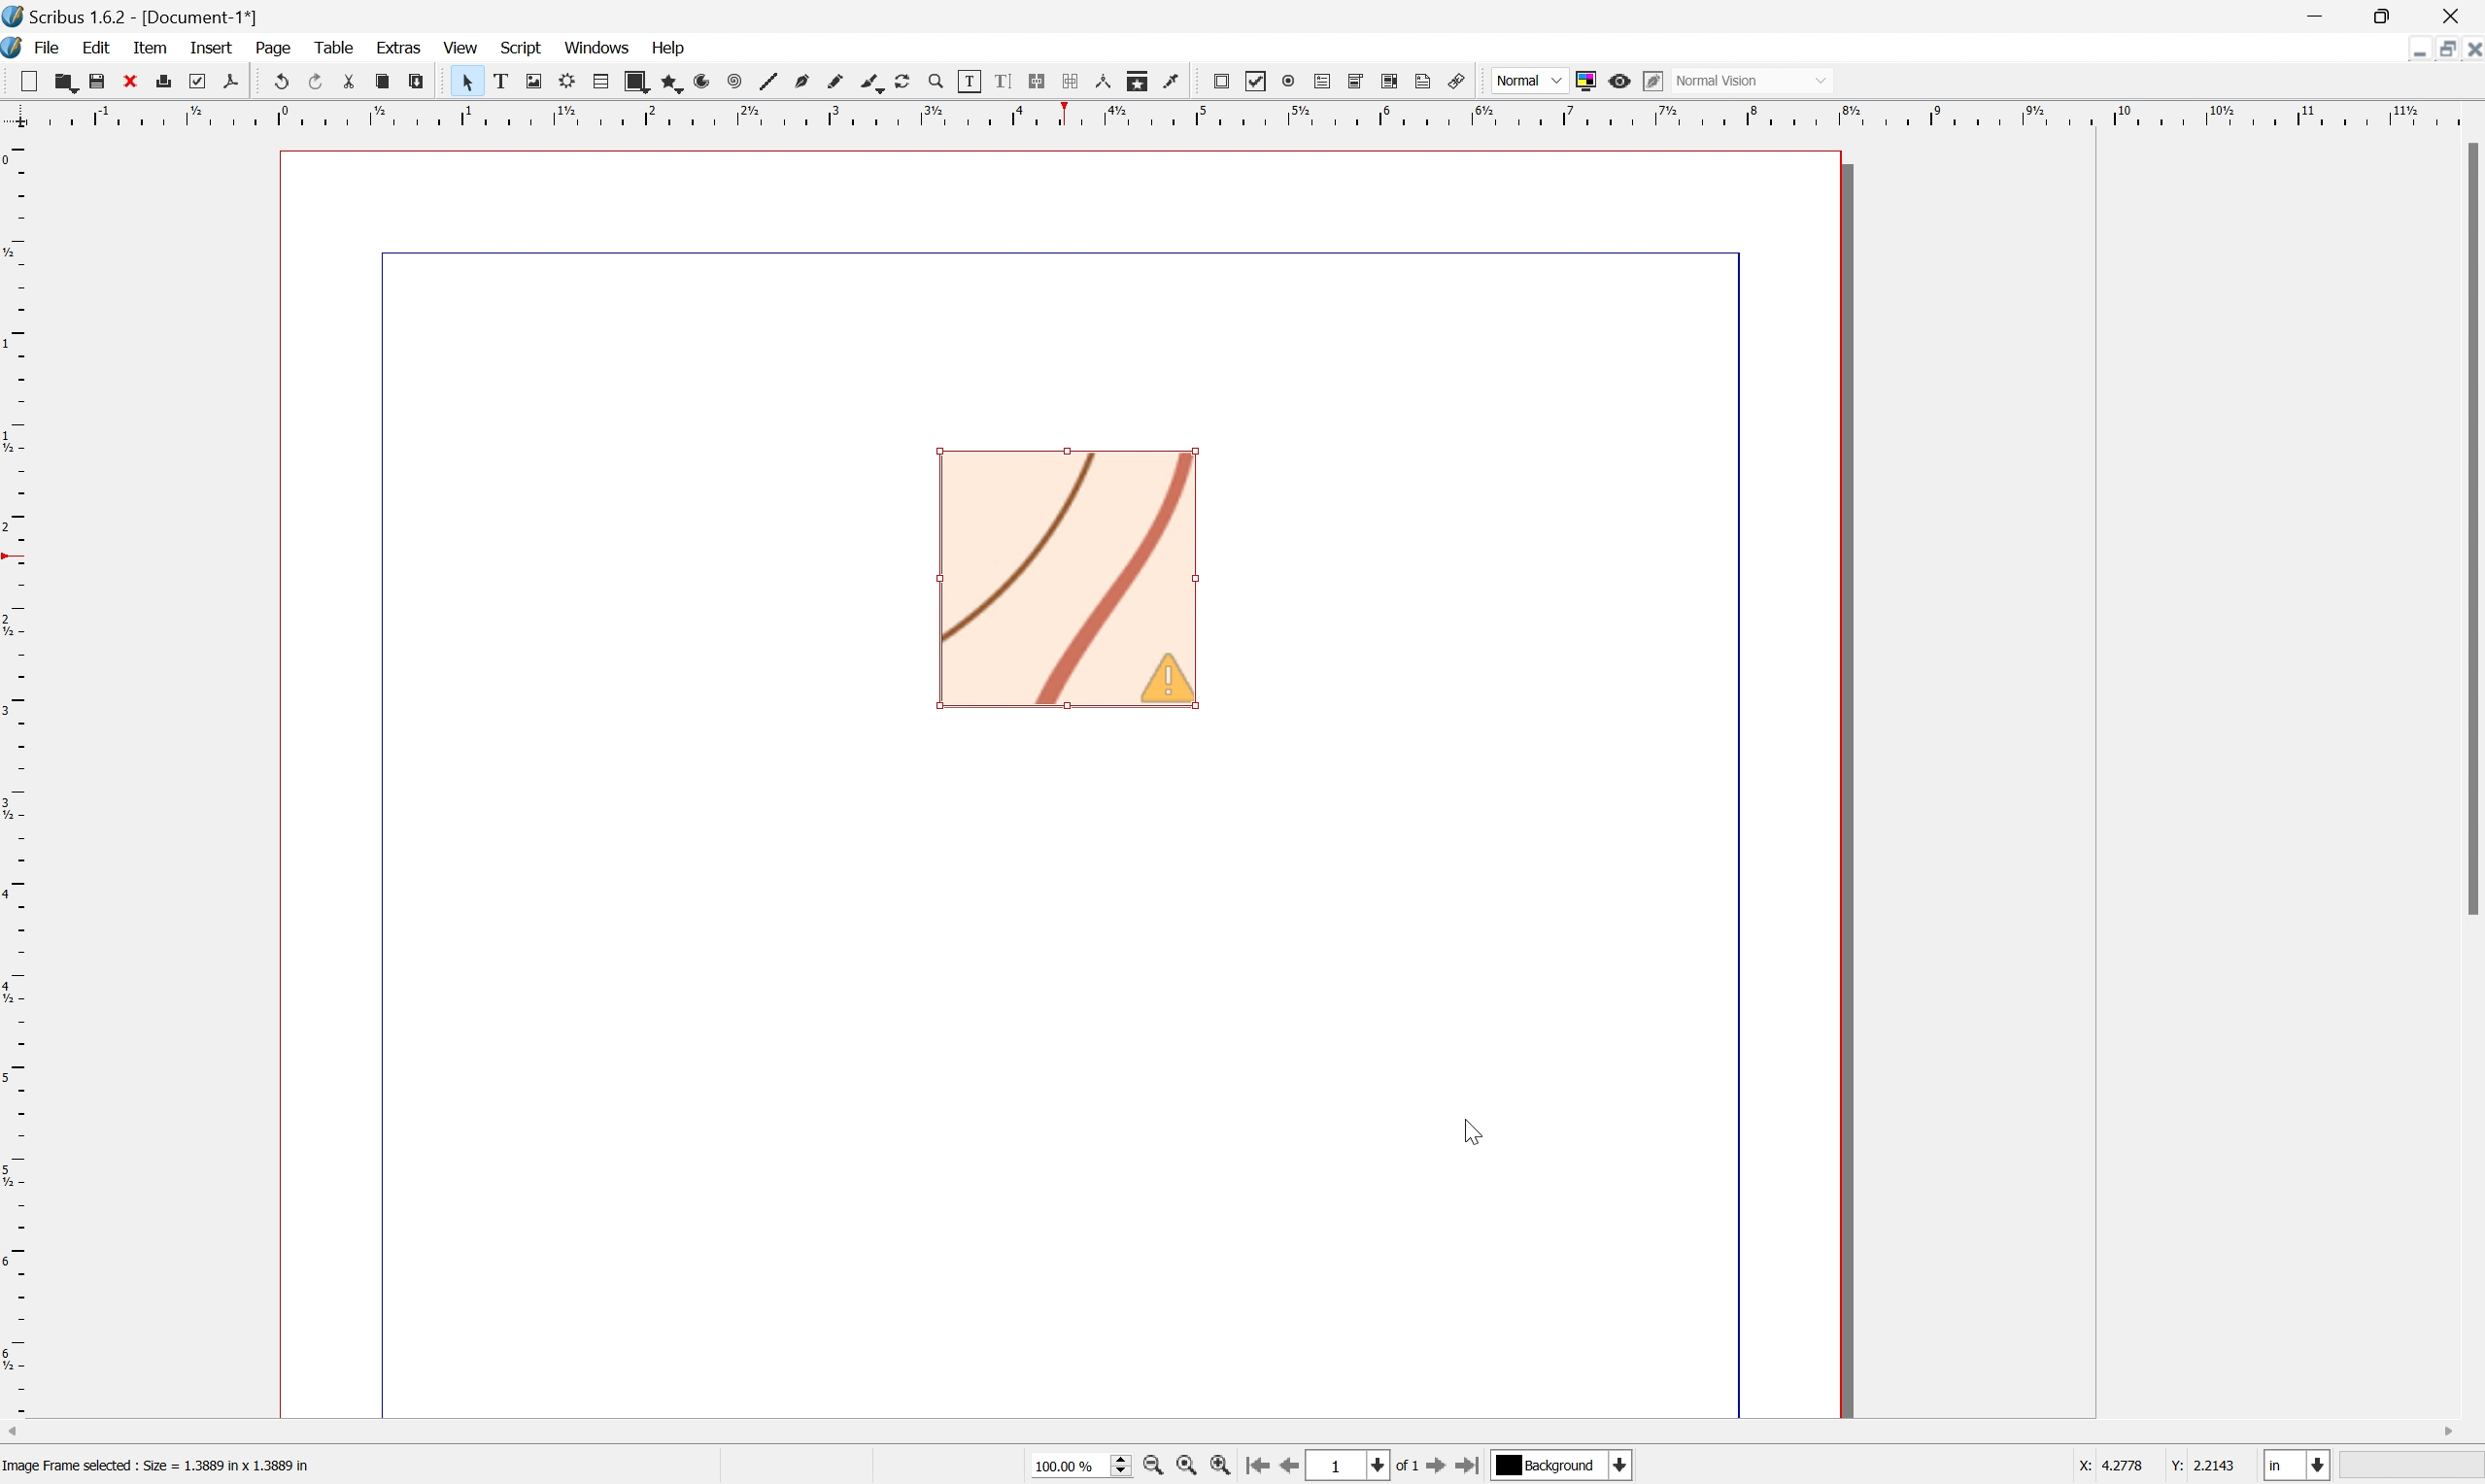  I want to click on Edit text with story editor, so click(1004, 81).